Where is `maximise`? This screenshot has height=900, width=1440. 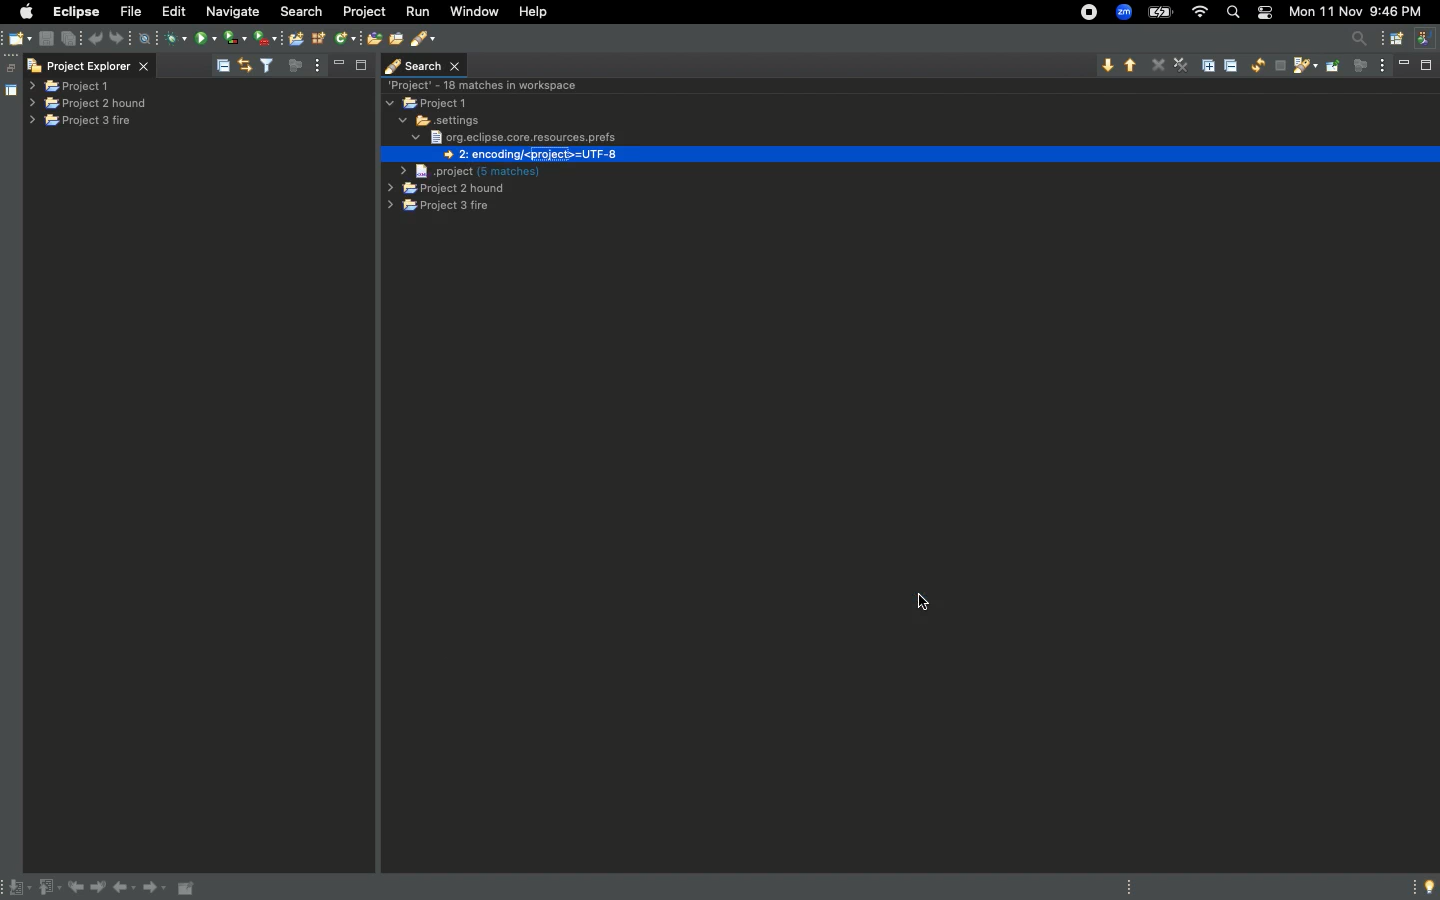 maximise is located at coordinates (360, 68).